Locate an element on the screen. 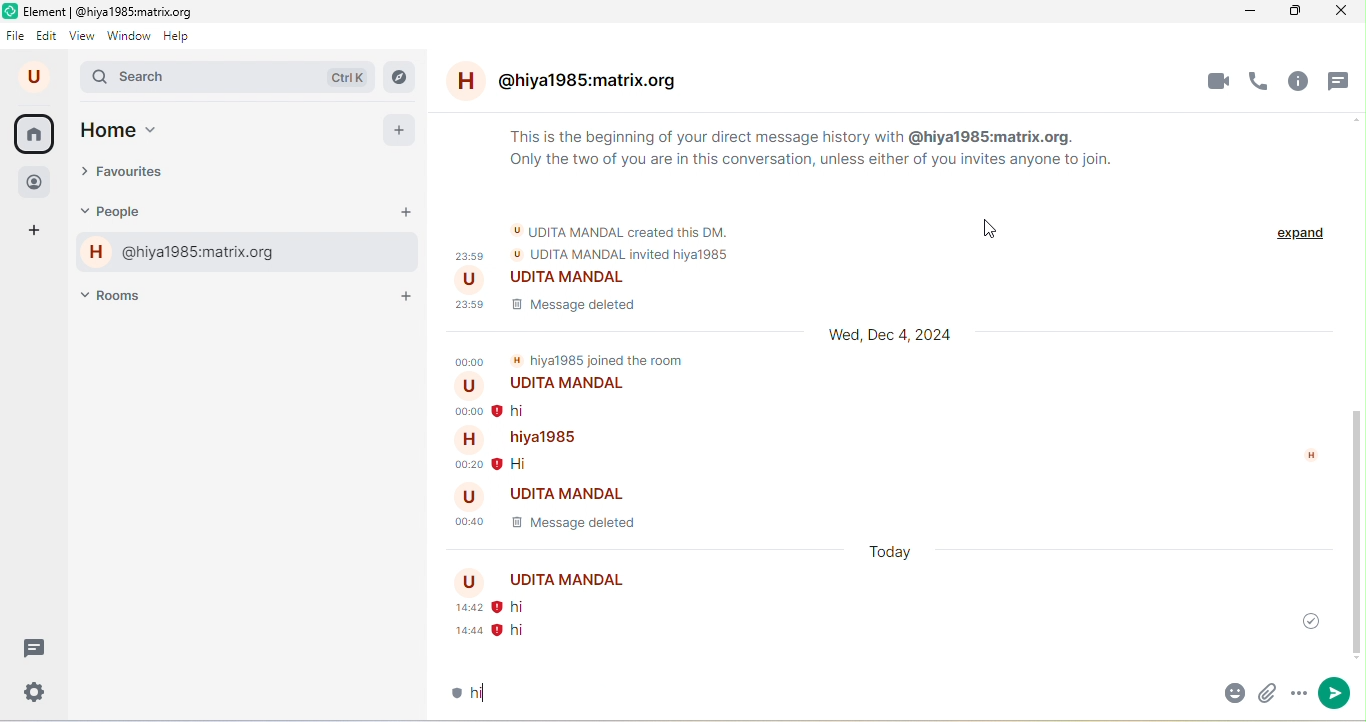 The width and height of the screenshot is (1366, 722). hiya1985 is located at coordinates (523, 437).